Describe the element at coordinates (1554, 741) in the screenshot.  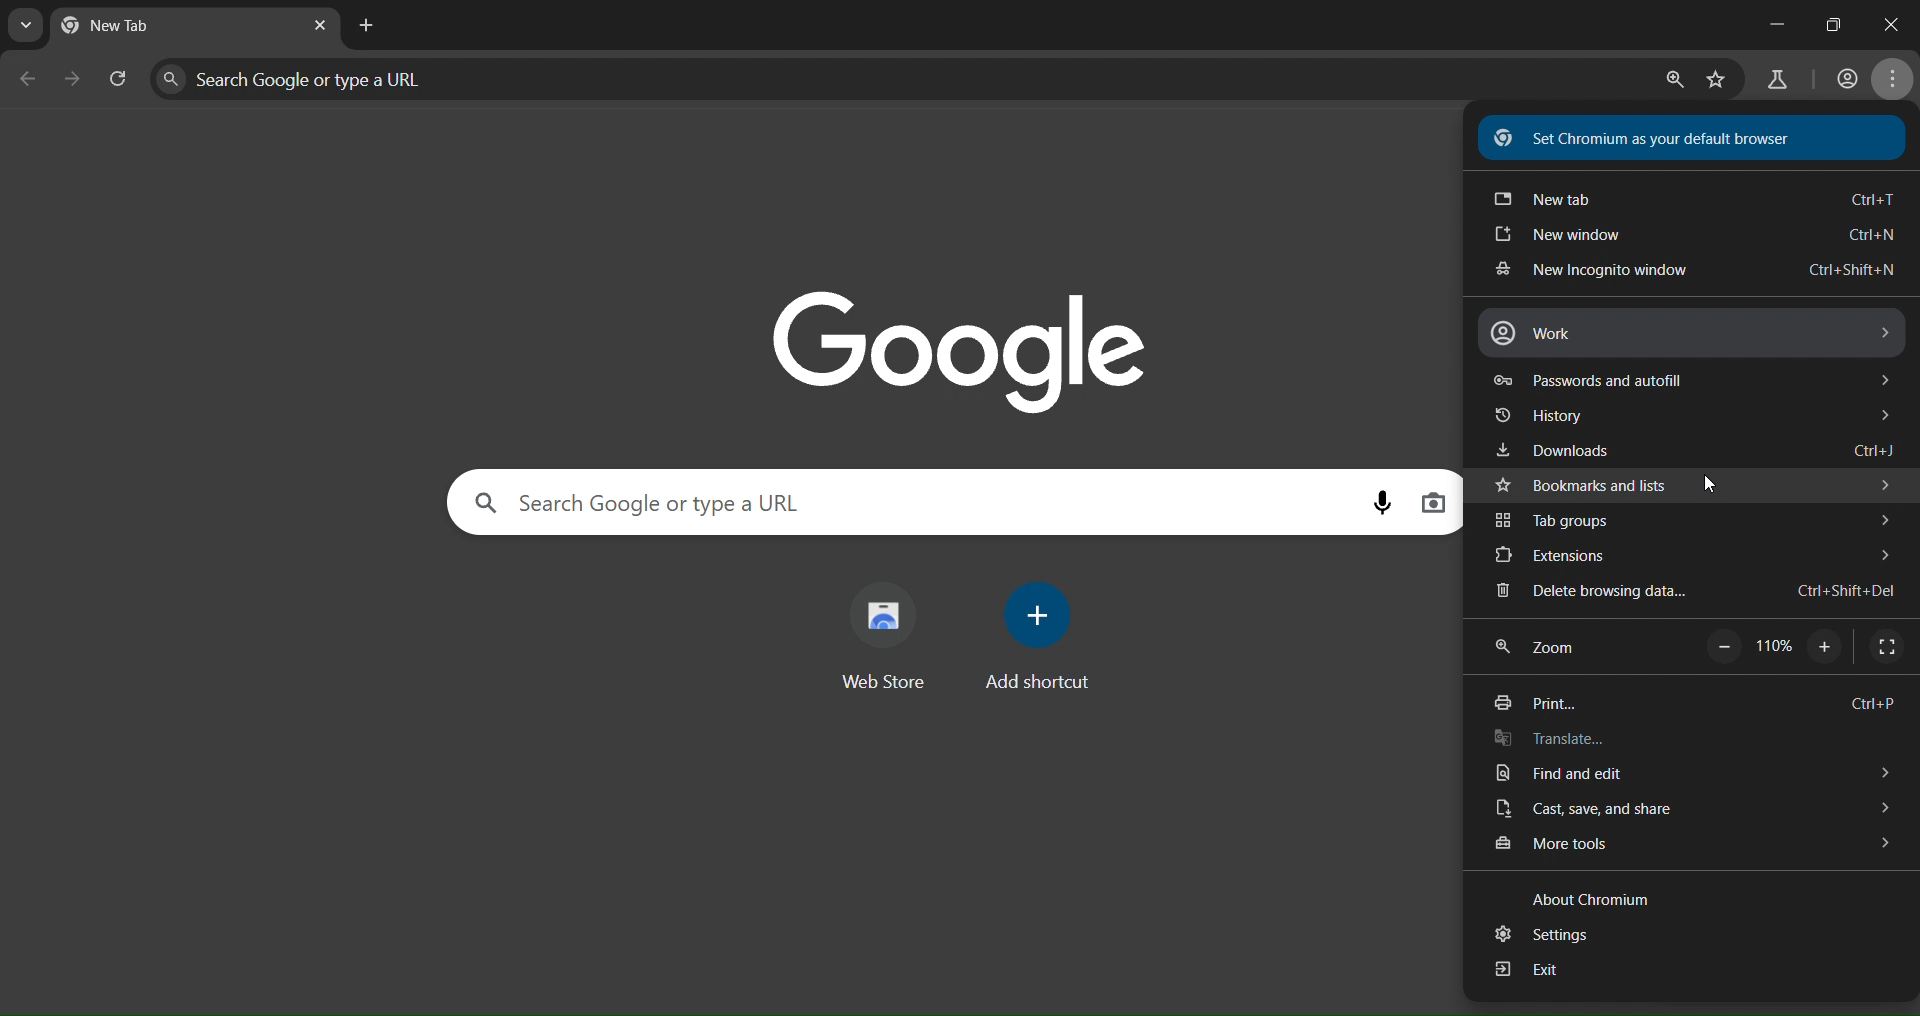
I see `translate` at that location.